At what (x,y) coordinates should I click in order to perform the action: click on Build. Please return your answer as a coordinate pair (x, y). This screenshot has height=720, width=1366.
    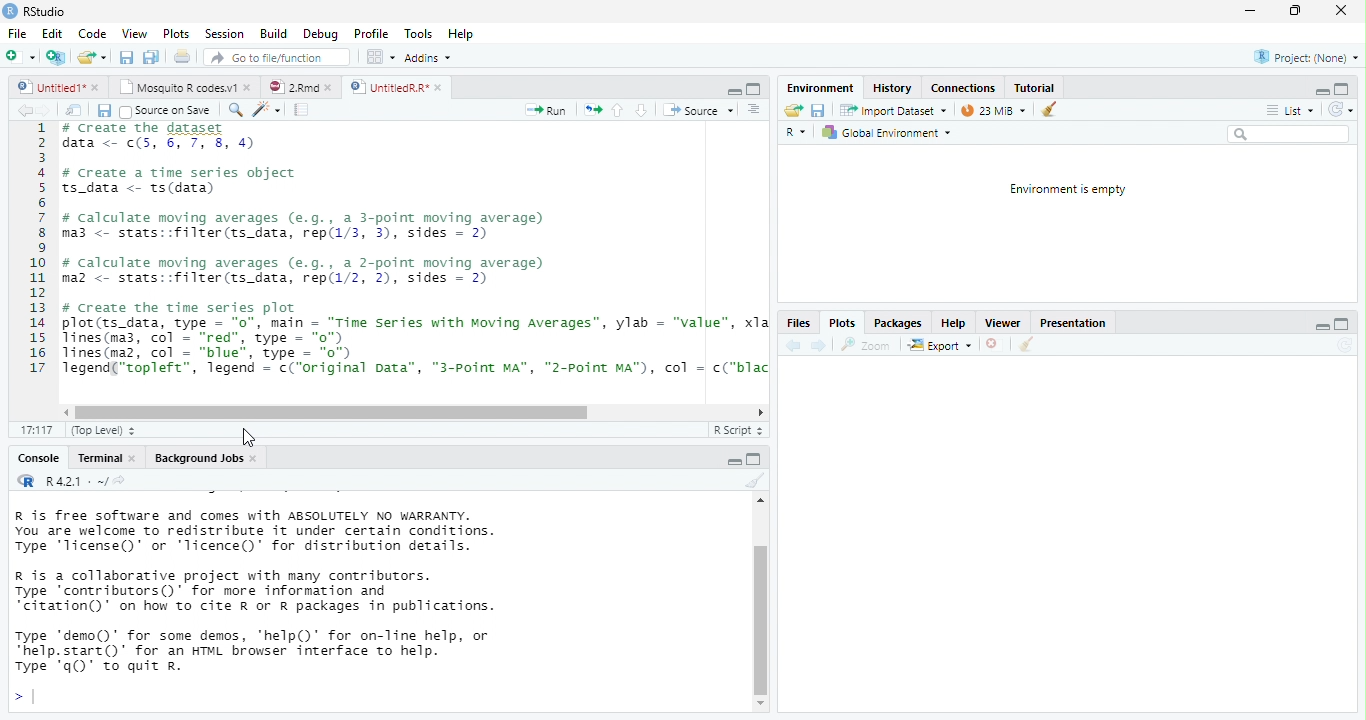
    Looking at the image, I should click on (273, 34).